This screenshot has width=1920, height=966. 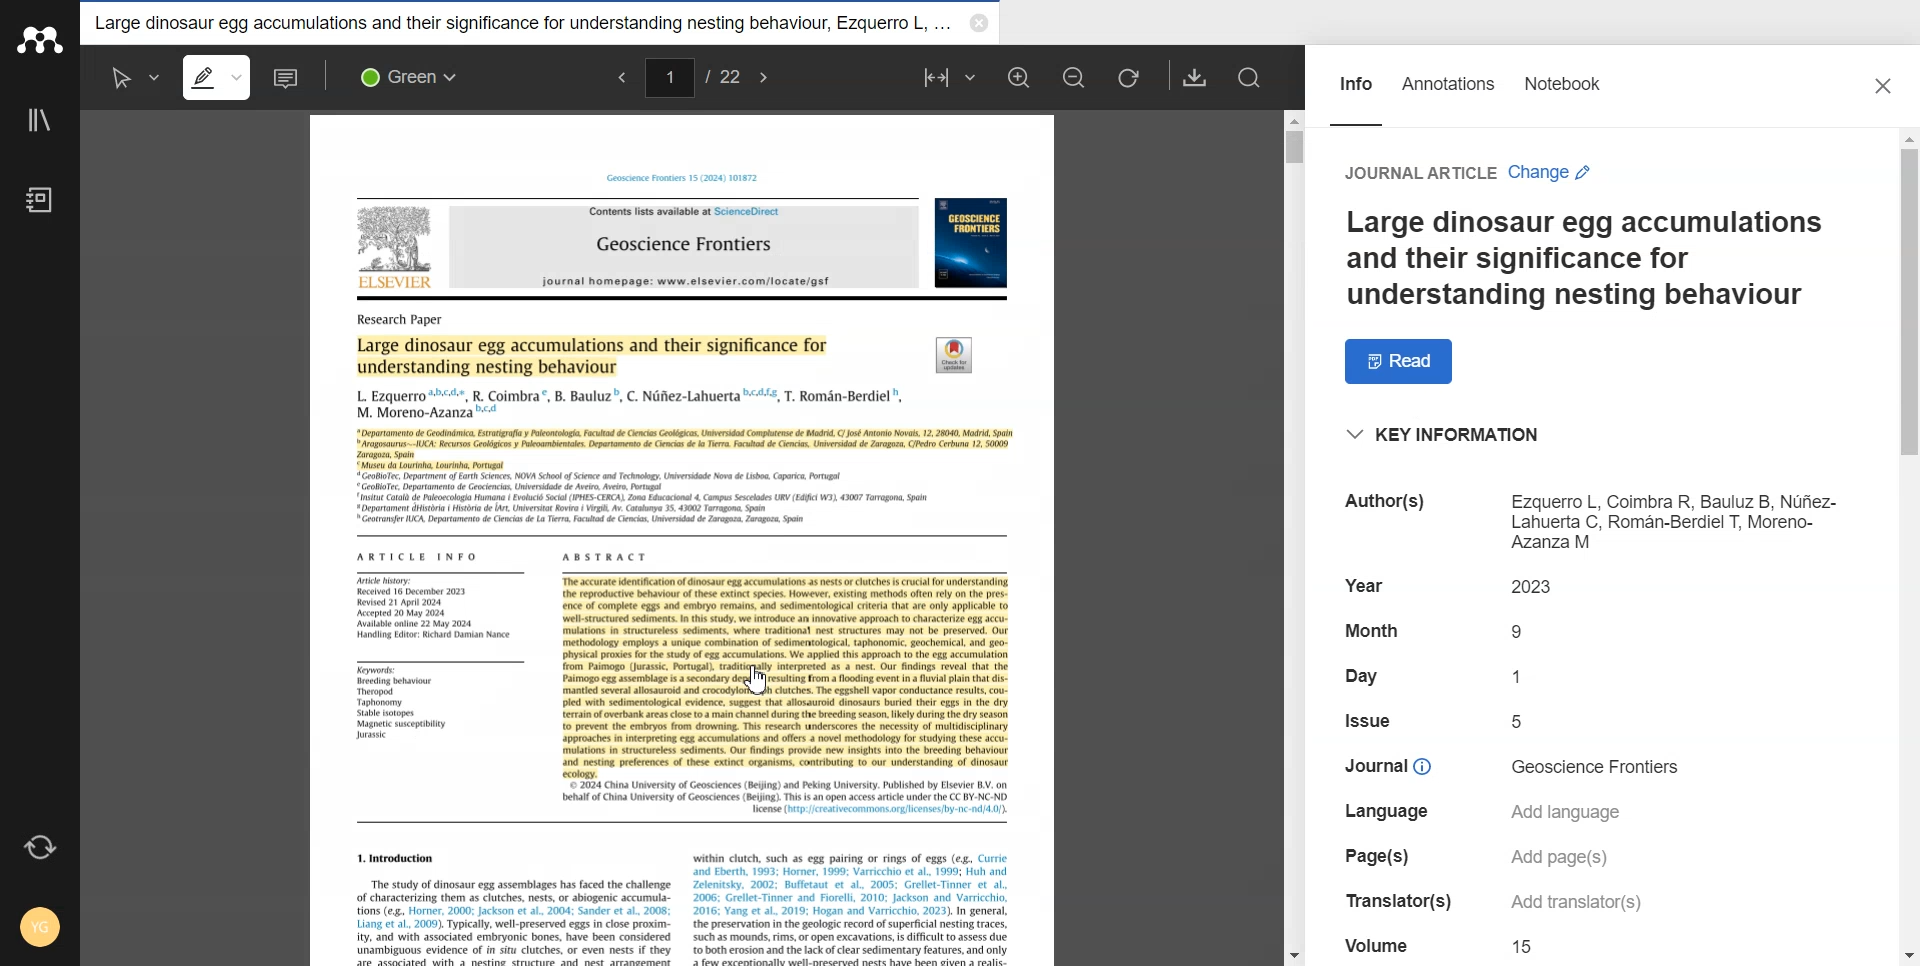 I want to click on text, so click(x=1382, y=765).